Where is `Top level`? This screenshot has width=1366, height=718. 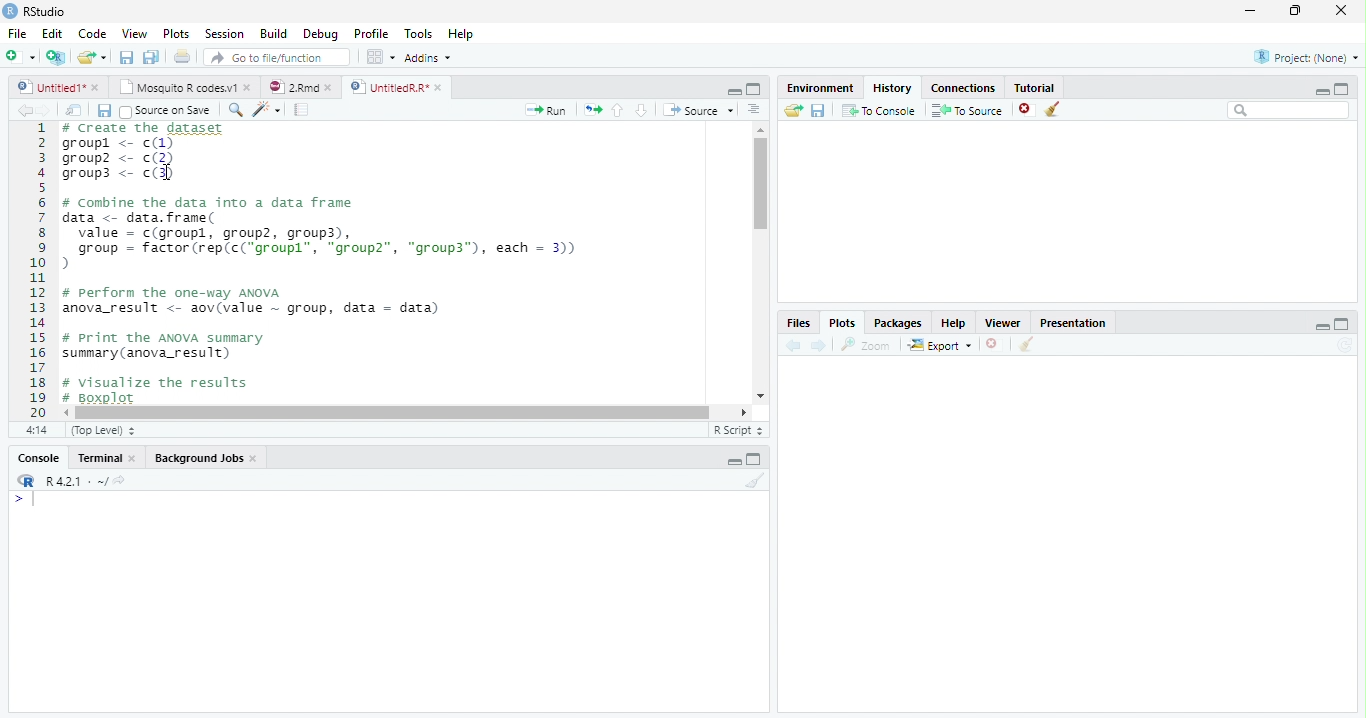
Top level is located at coordinates (106, 431).